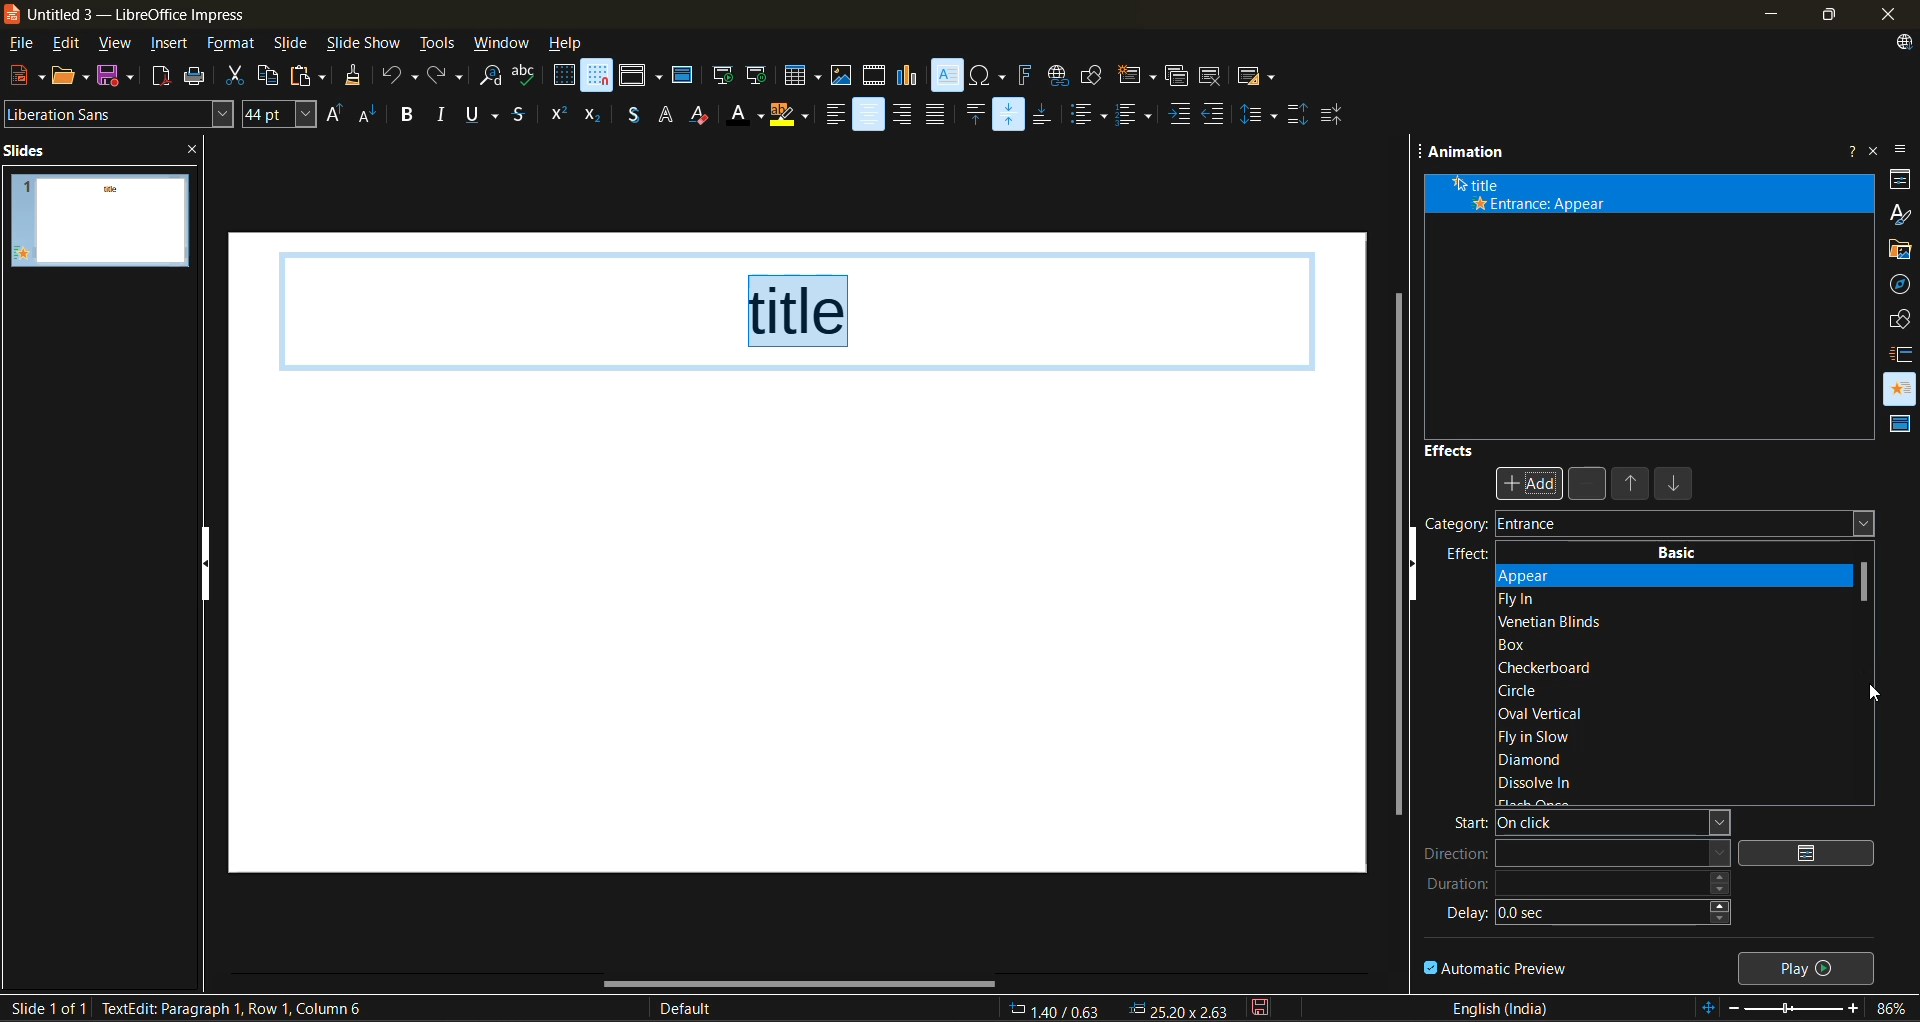 This screenshot has width=1920, height=1022. What do you see at coordinates (1896, 425) in the screenshot?
I see `master slides` at bounding box center [1896, 425].